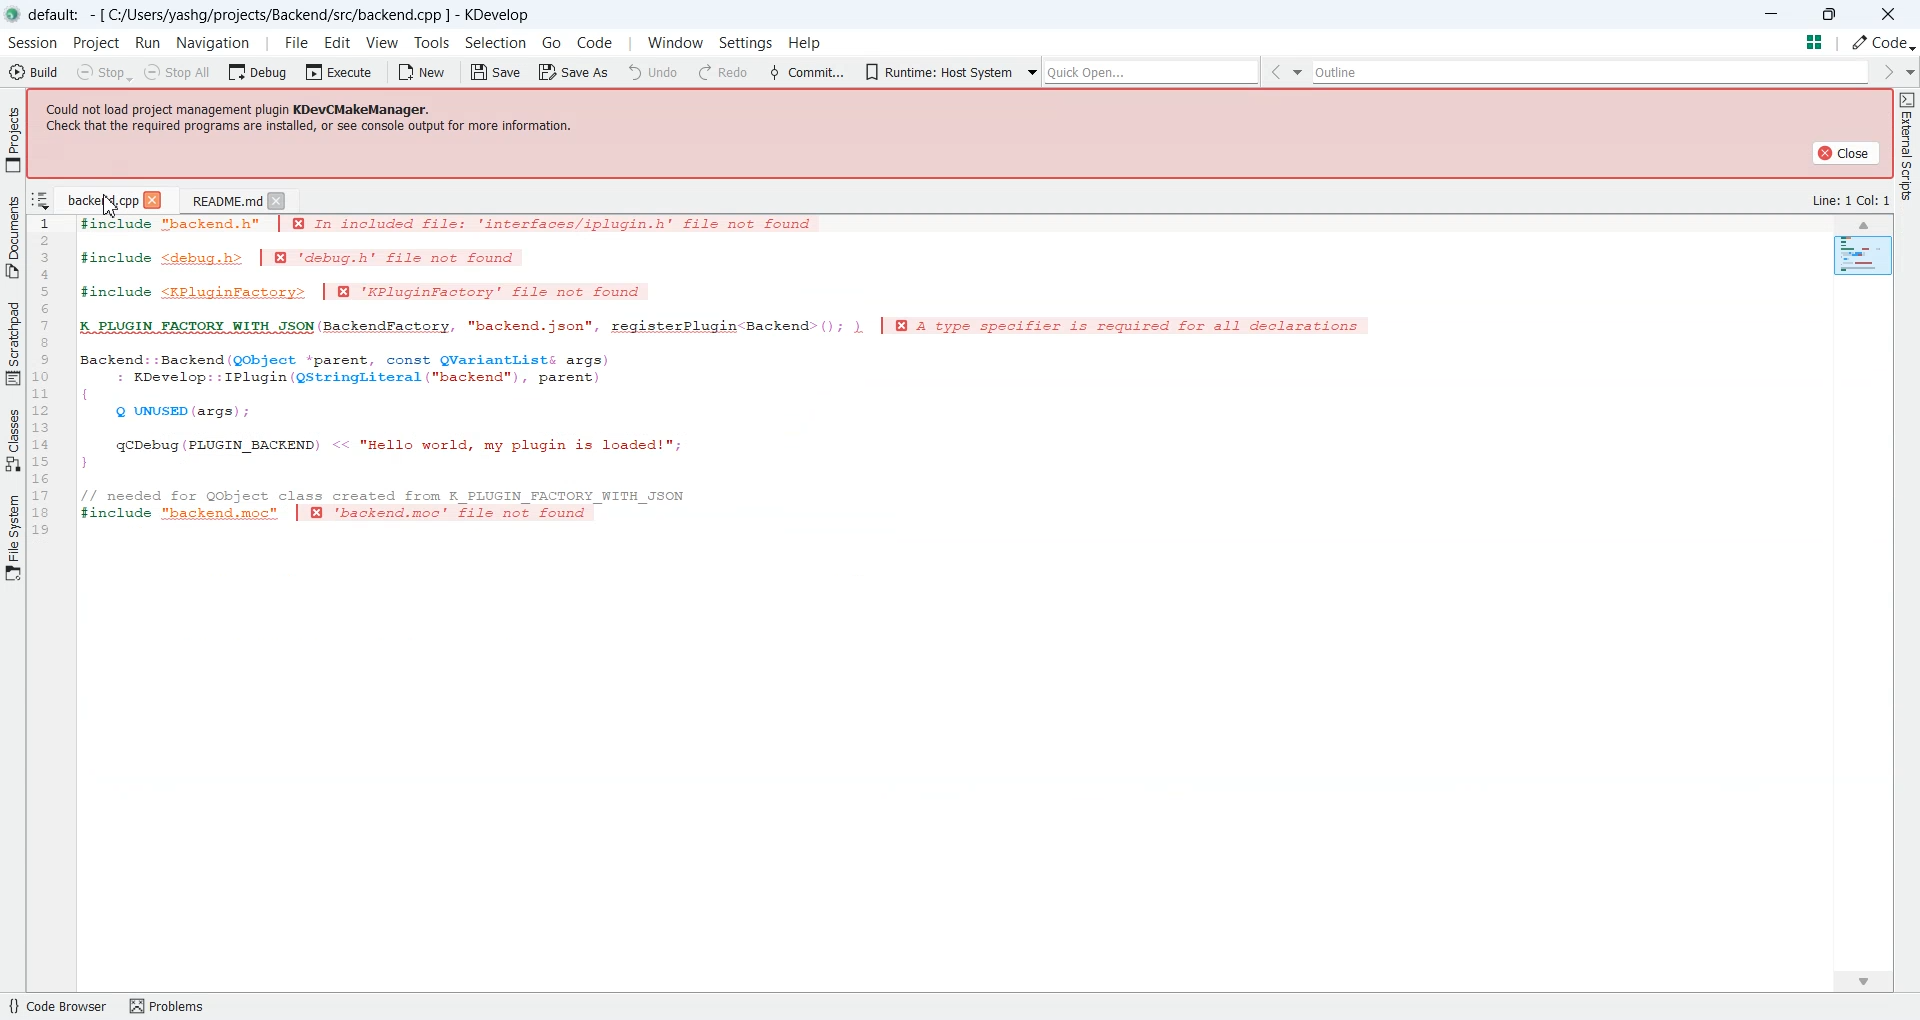  Describe the element at coordinates (495, 46) in the screenshot. I see `selection ` at that location.